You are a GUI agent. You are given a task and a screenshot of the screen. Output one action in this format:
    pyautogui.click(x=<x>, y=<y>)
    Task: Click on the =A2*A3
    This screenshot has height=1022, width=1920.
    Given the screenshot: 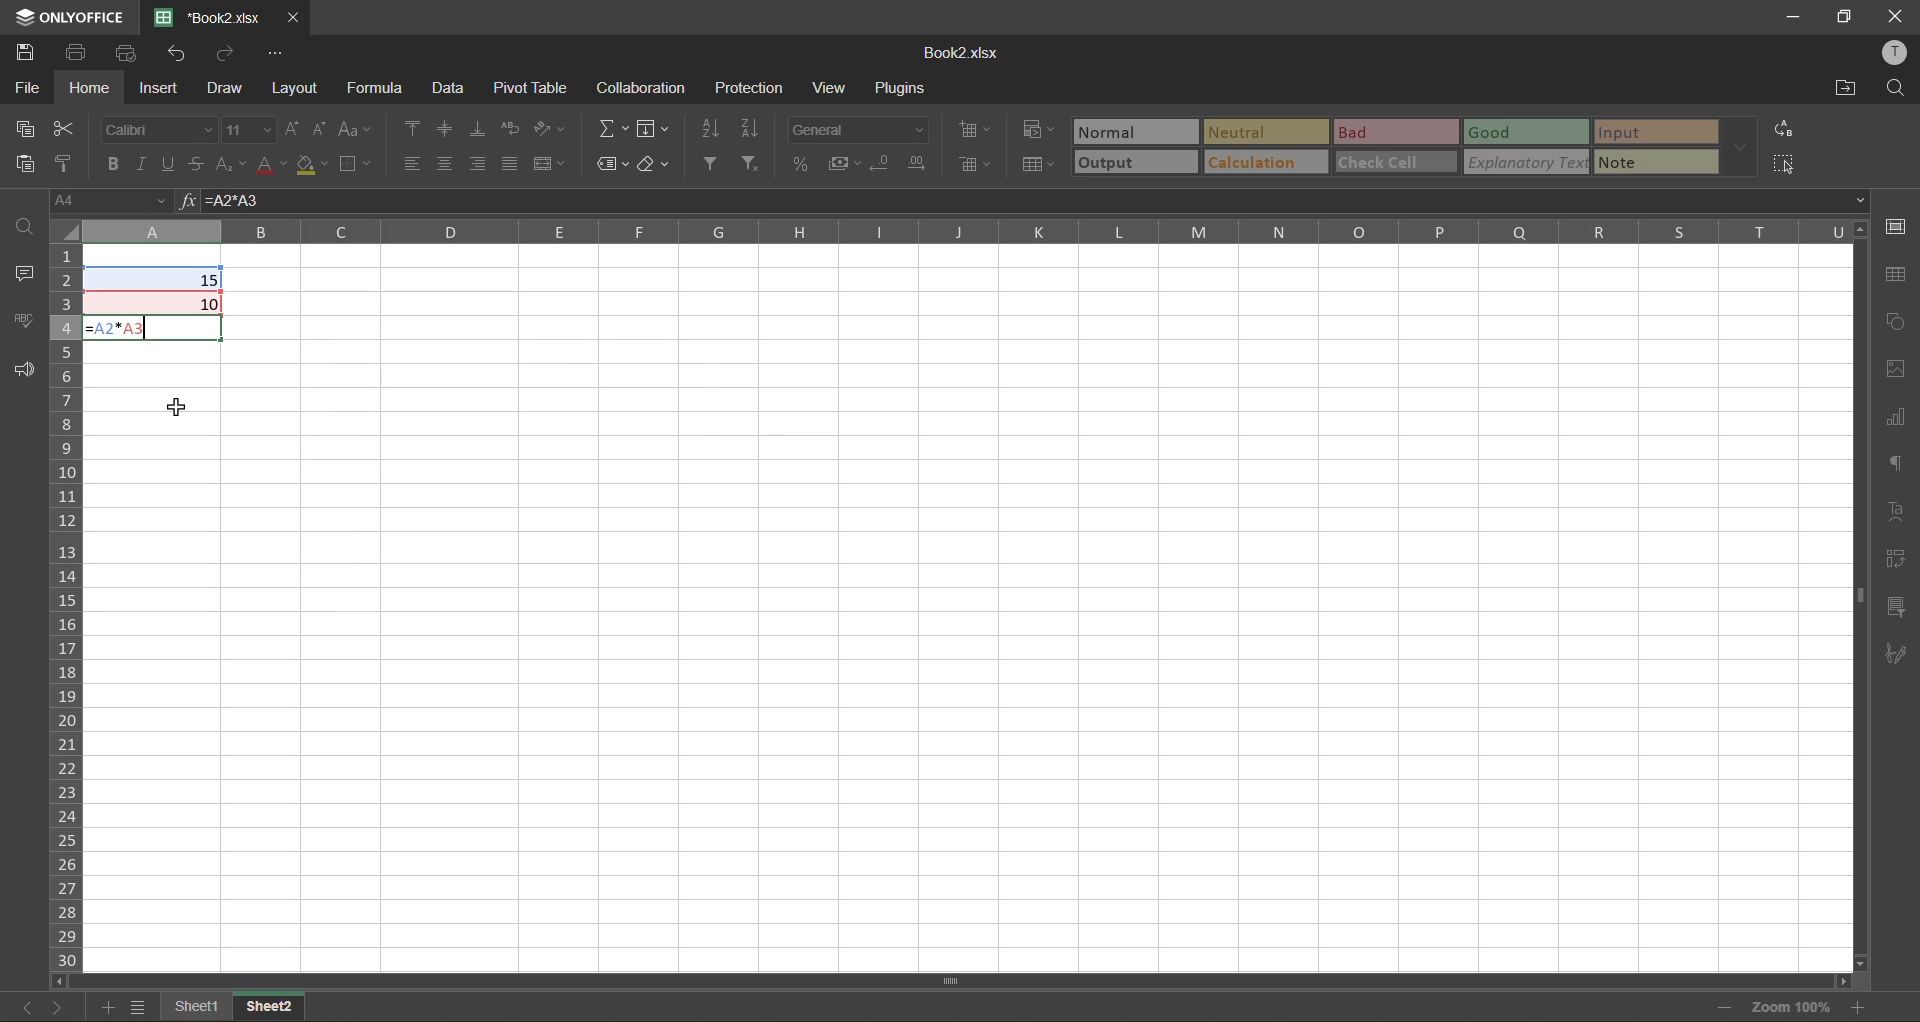 What is the action you would take?
    pyautogui.click(x=122, y=328)
    